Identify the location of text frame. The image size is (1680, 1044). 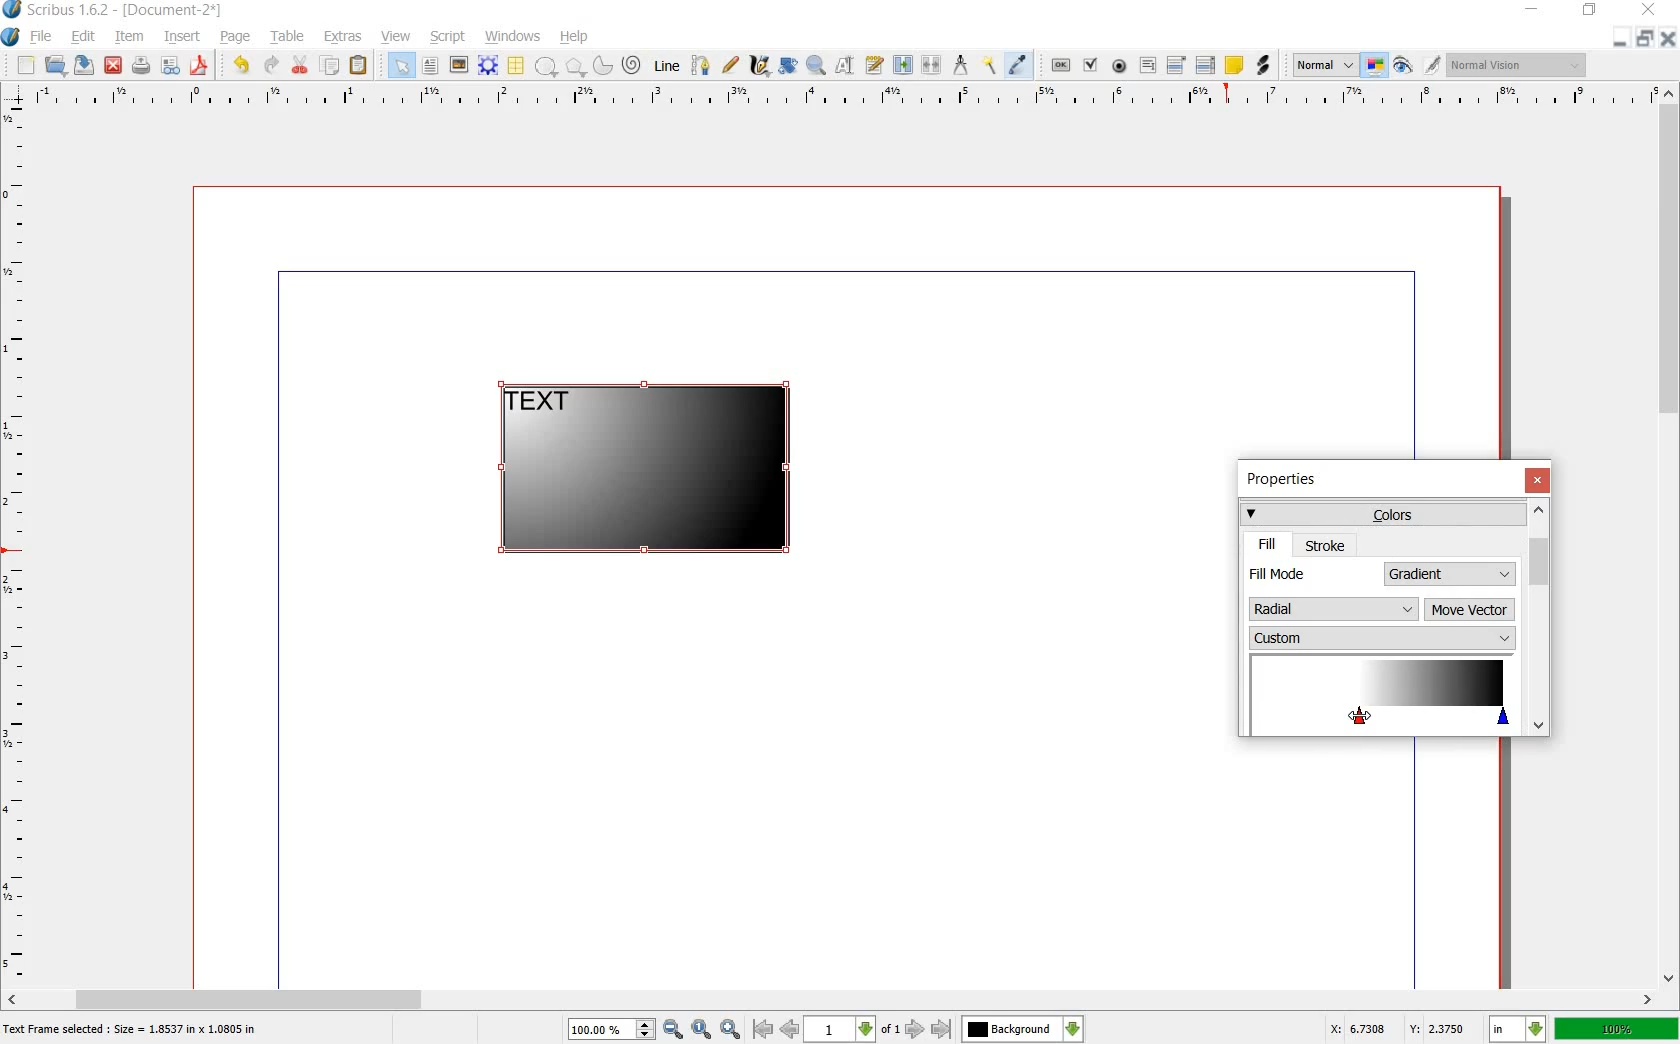
(429, 66).